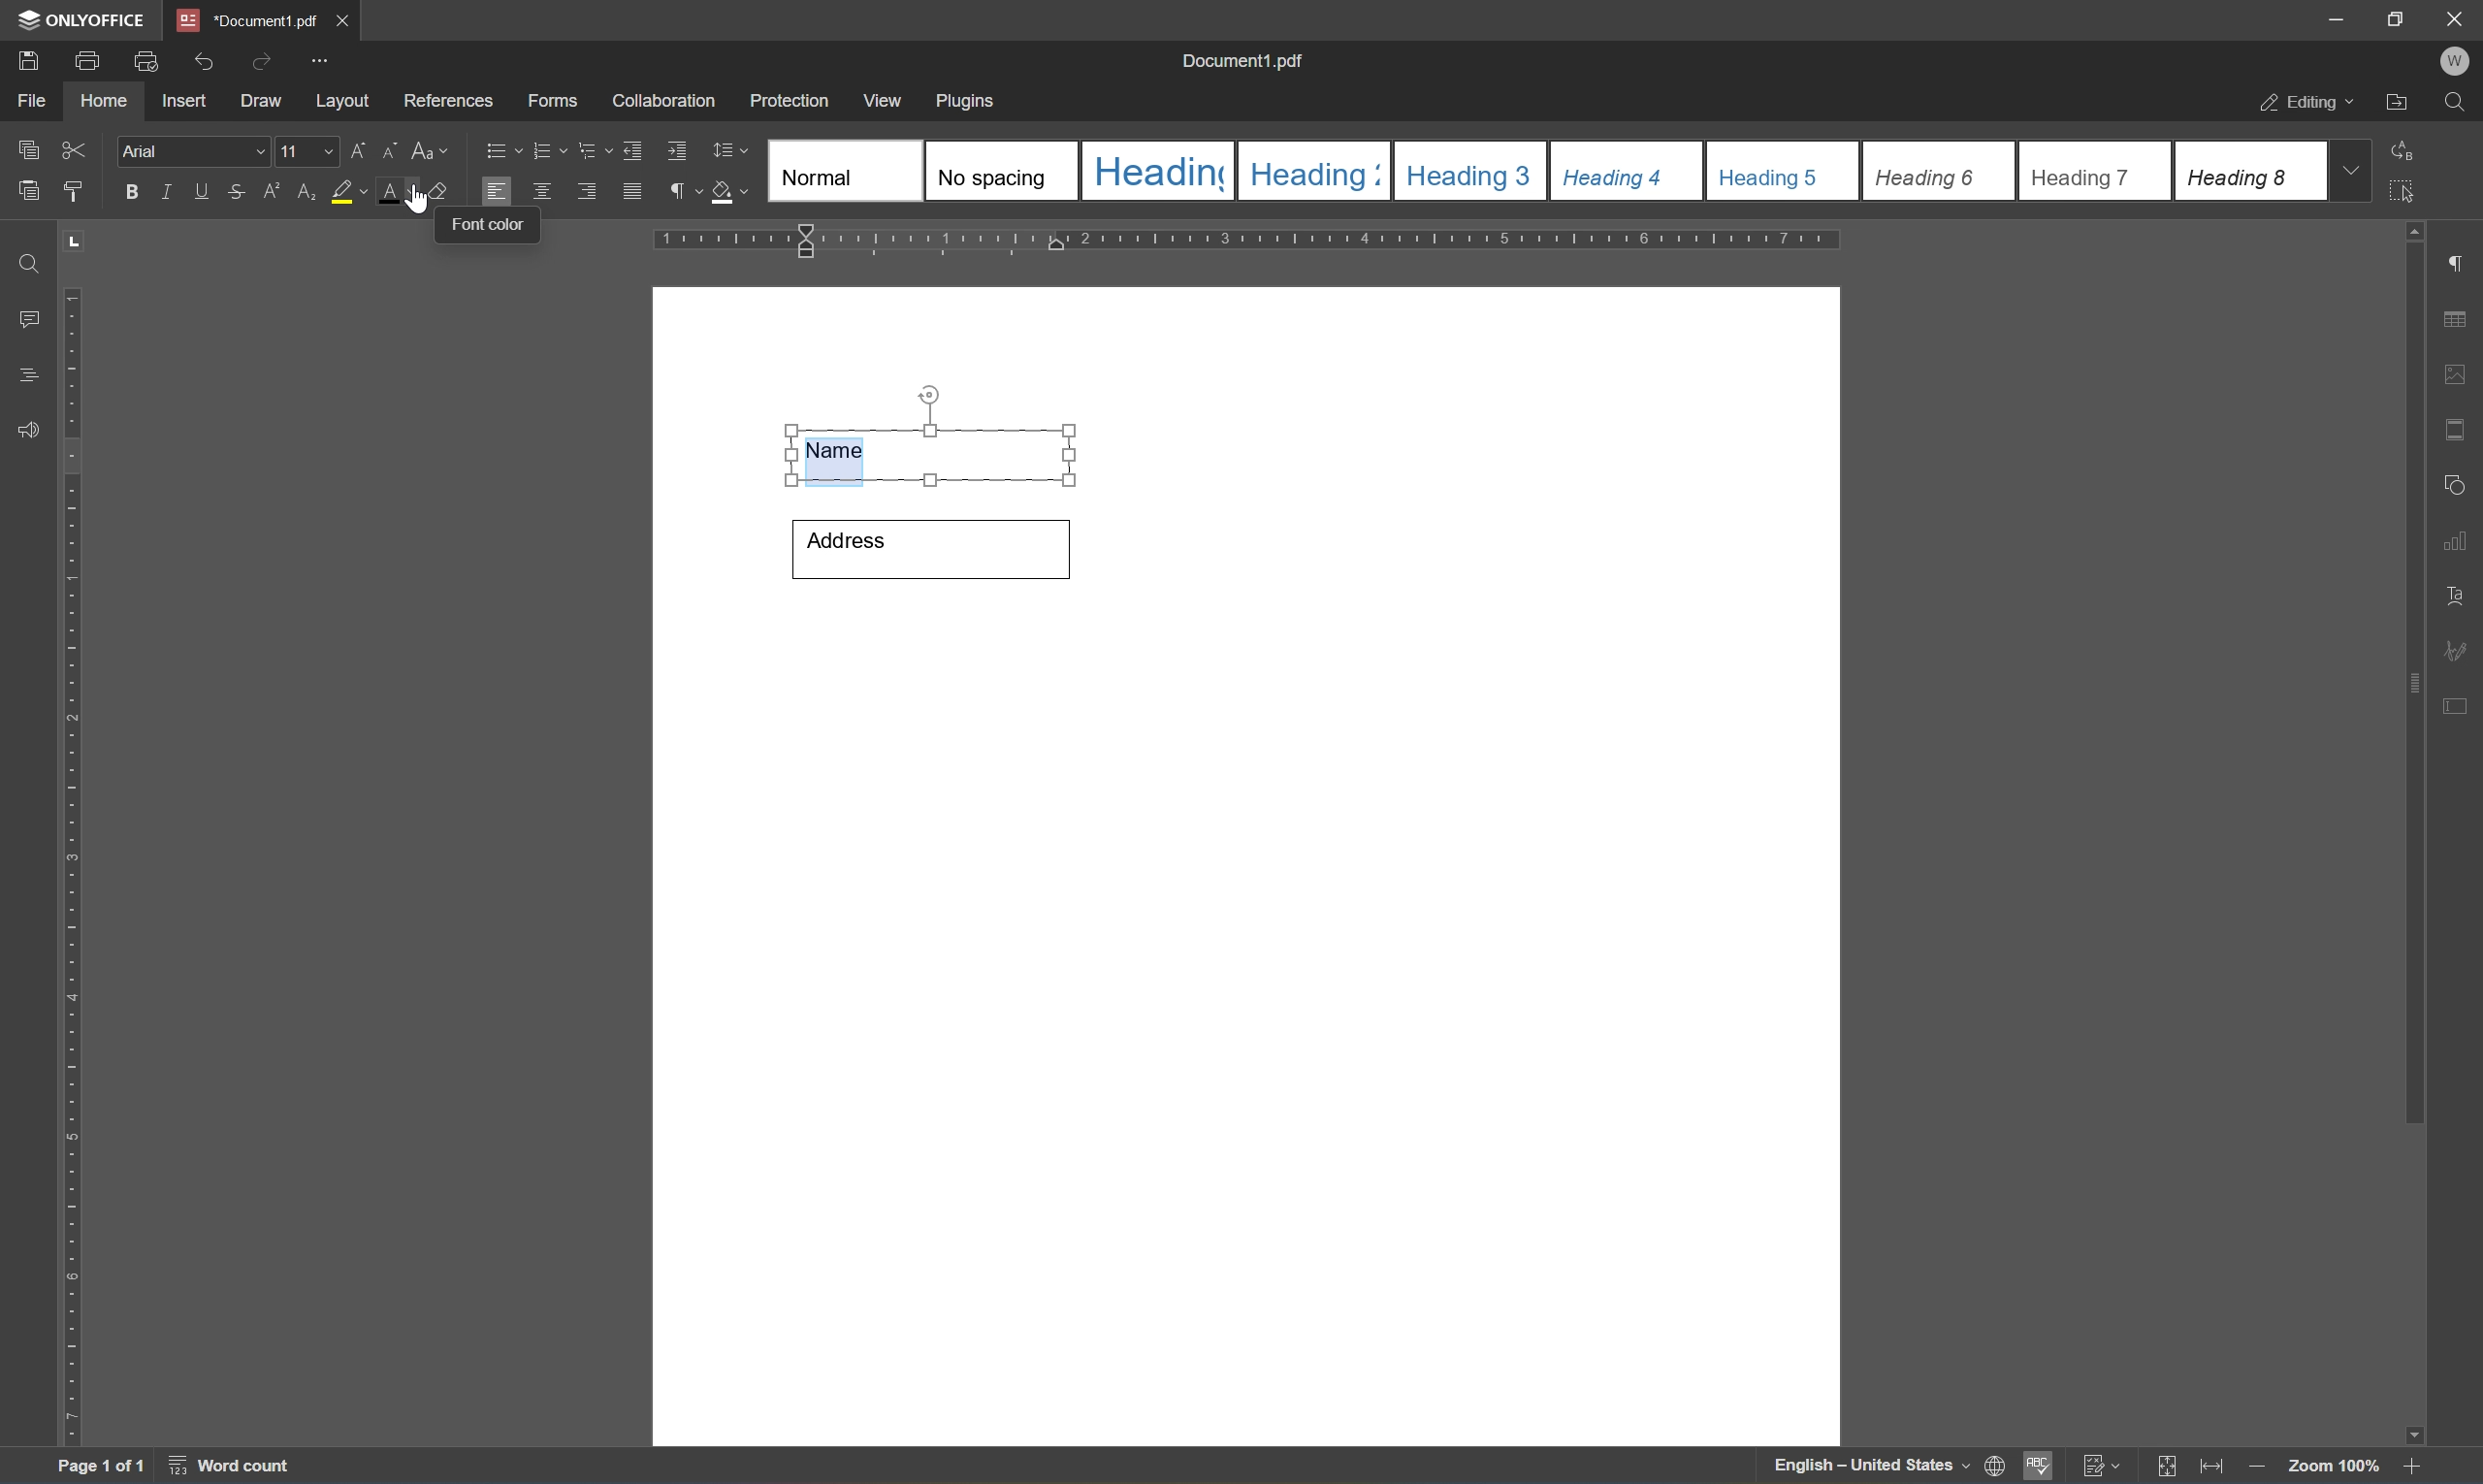 The image size is (2483, 1484). Describe the element at coordinates (2457, 19) in the screenshot. I see `close` at that location.